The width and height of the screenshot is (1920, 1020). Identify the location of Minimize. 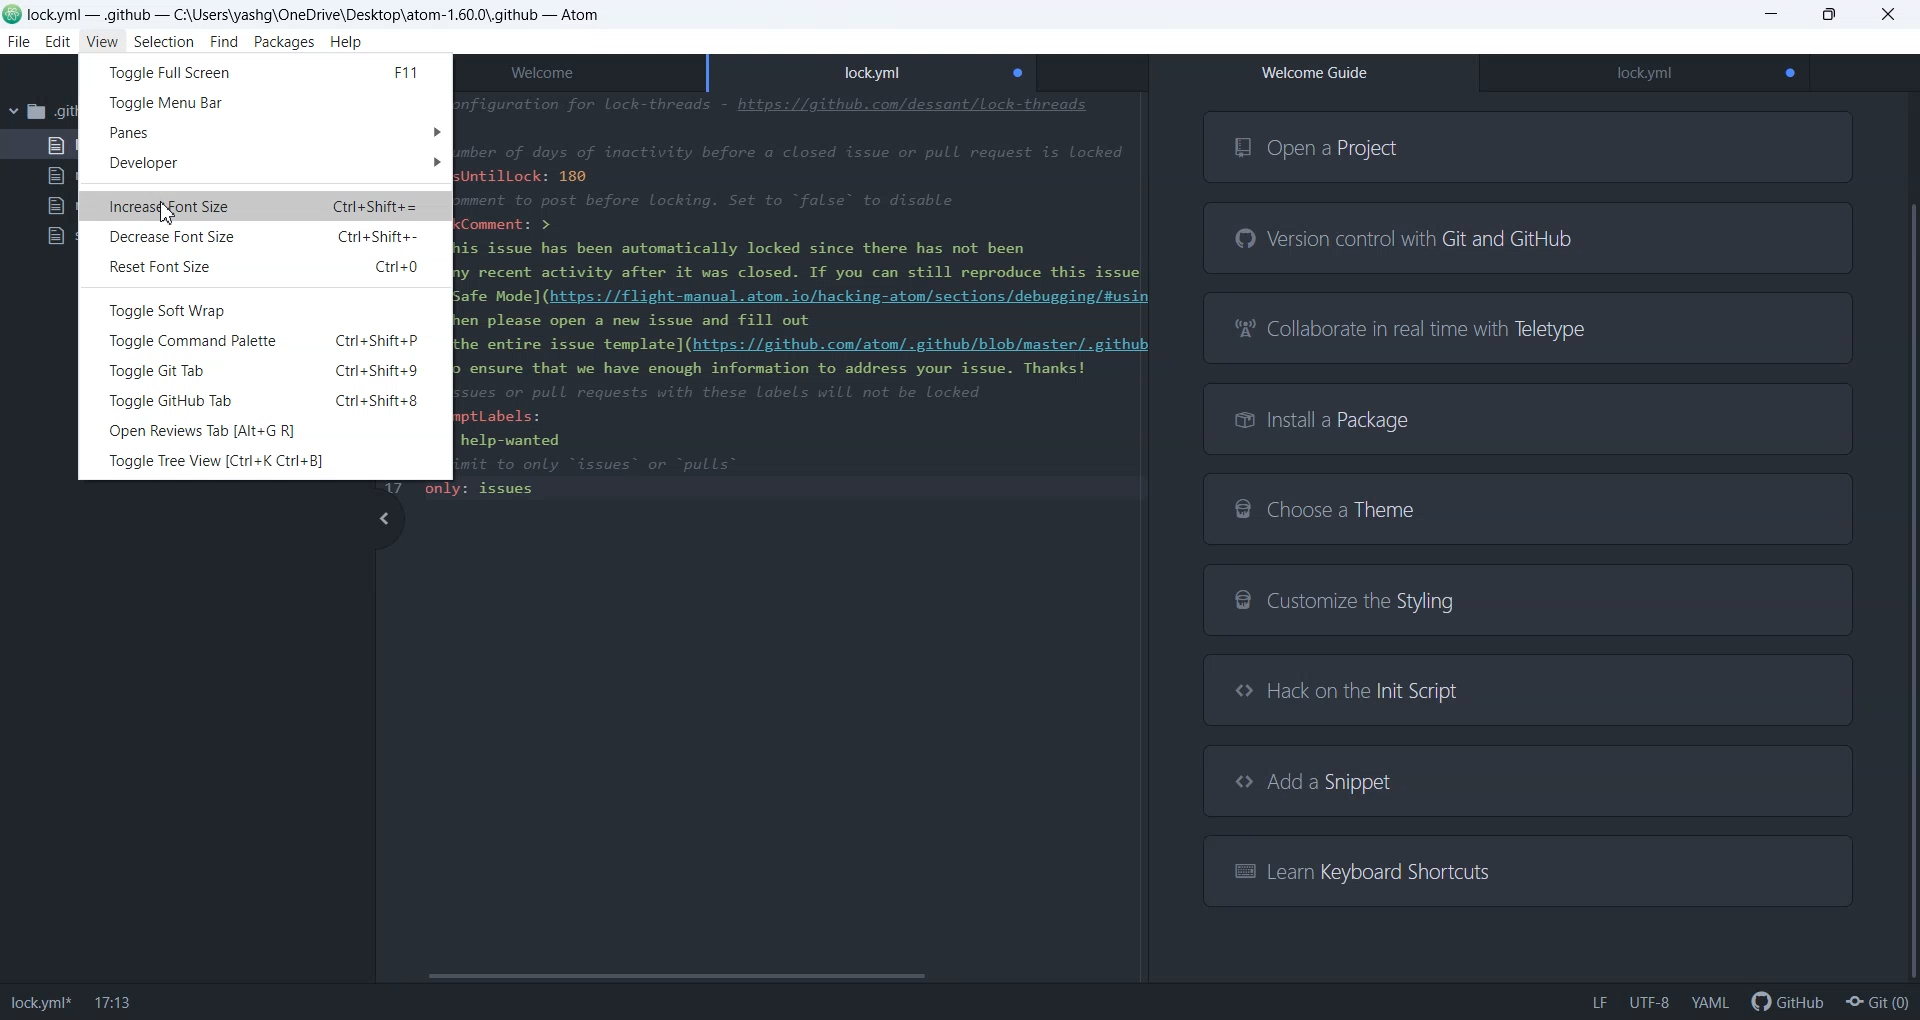
(1773, 15).